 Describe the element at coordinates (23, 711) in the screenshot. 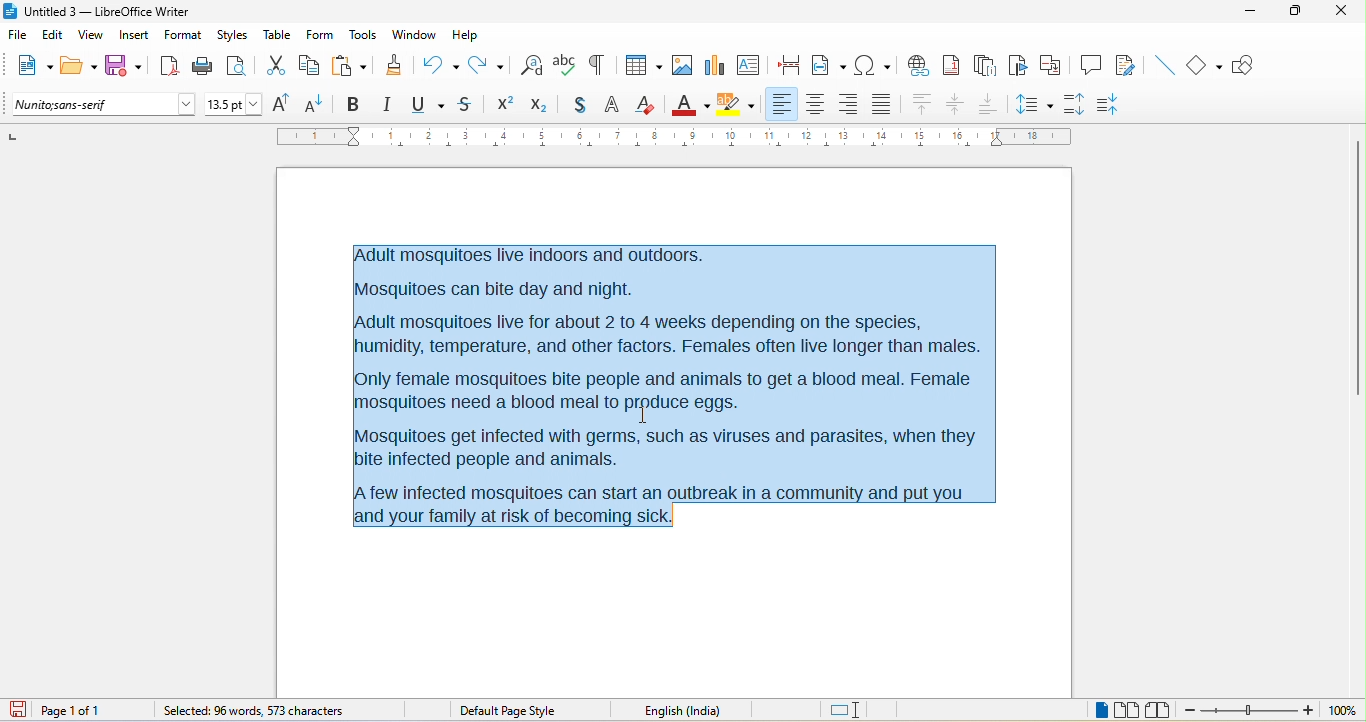

I see `click to save the document` at that location.